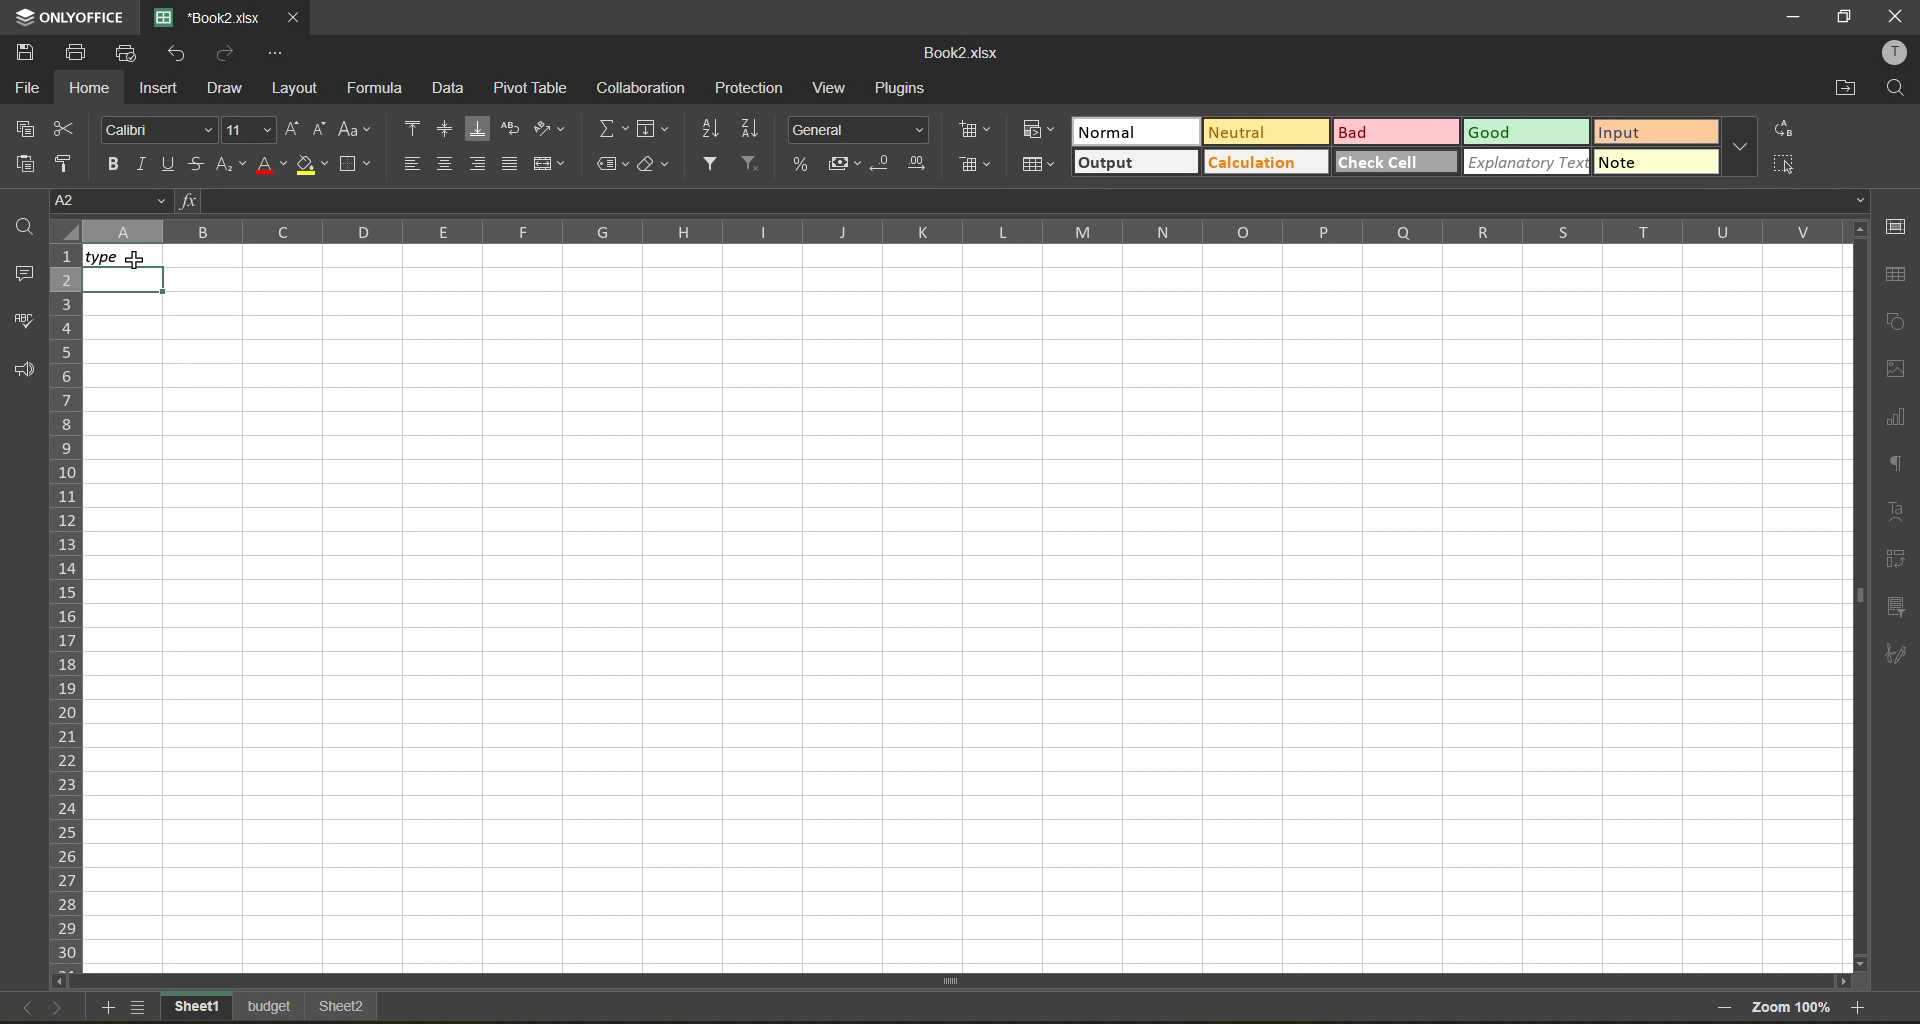 The width and height of the screenshot is (1920, 1024). What do you see at coordinates (294, 128) in the screenshot?
I see `increment size` at bounding box center [294, 128].